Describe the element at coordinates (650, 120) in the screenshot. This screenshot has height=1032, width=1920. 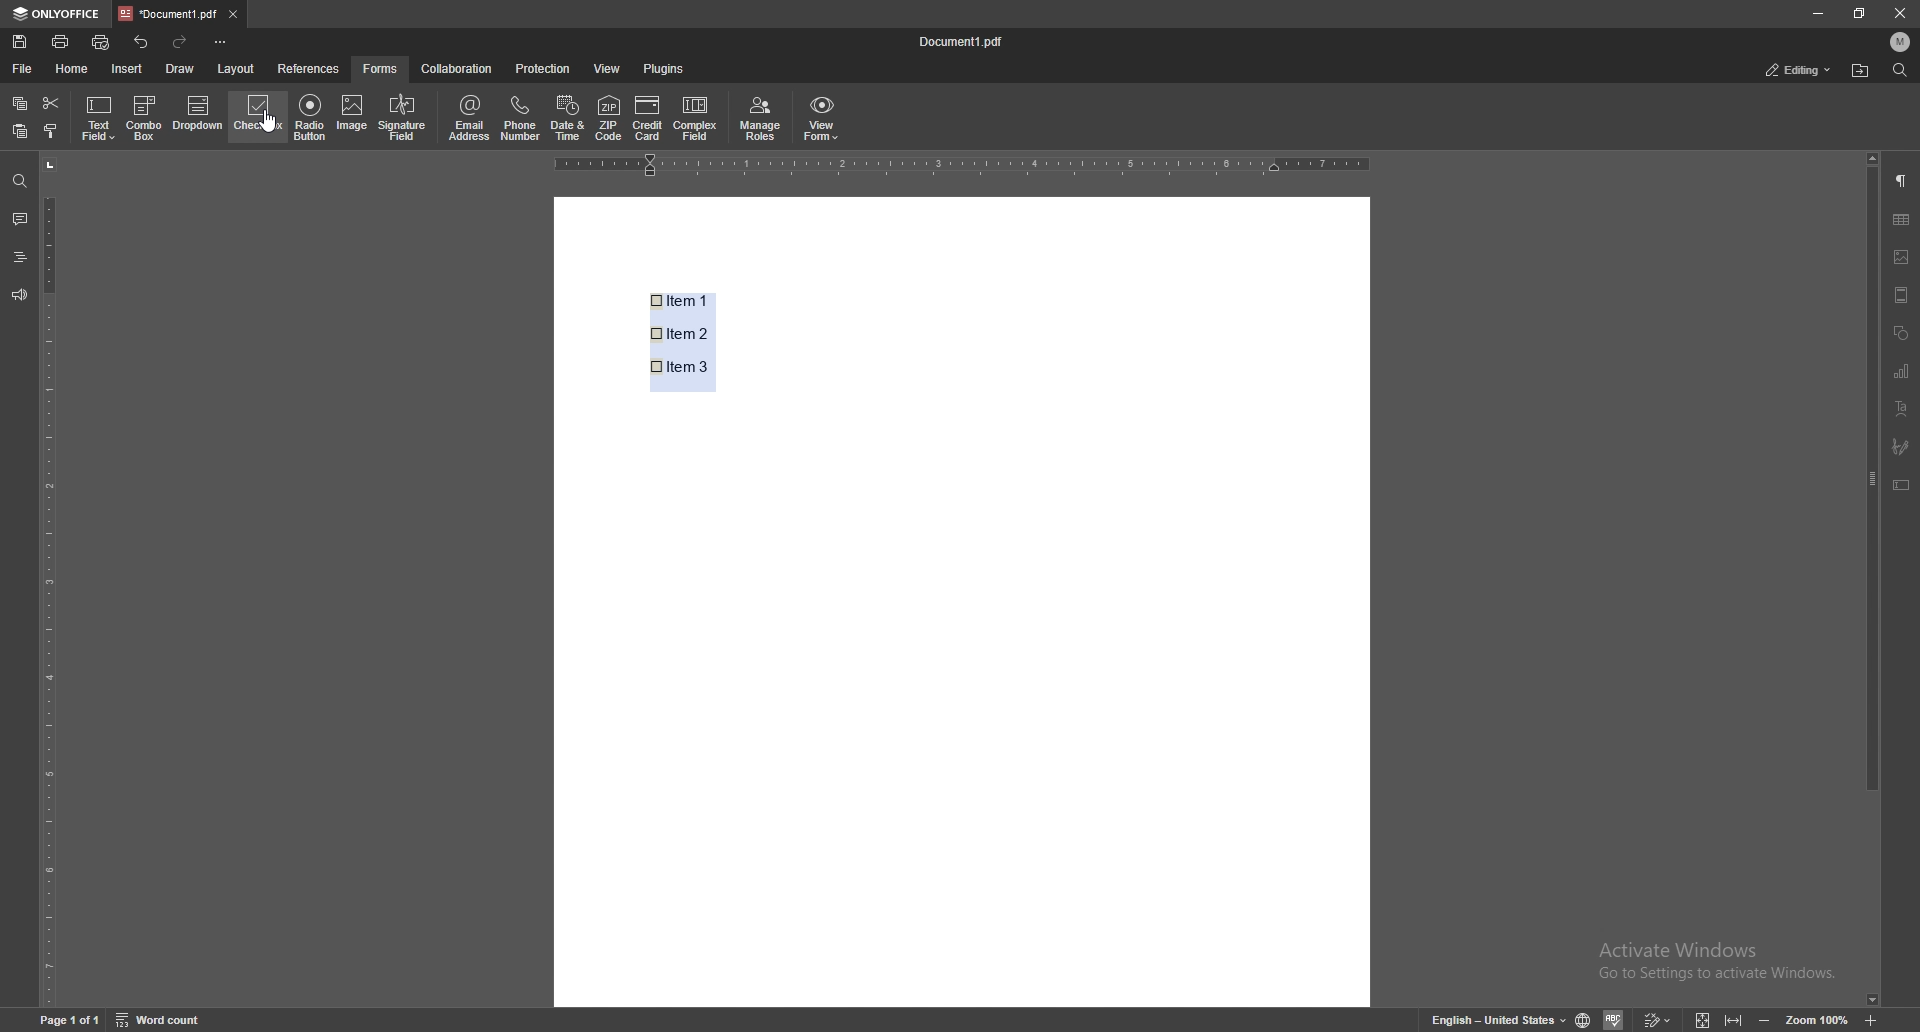
I see `credit card` at that location.